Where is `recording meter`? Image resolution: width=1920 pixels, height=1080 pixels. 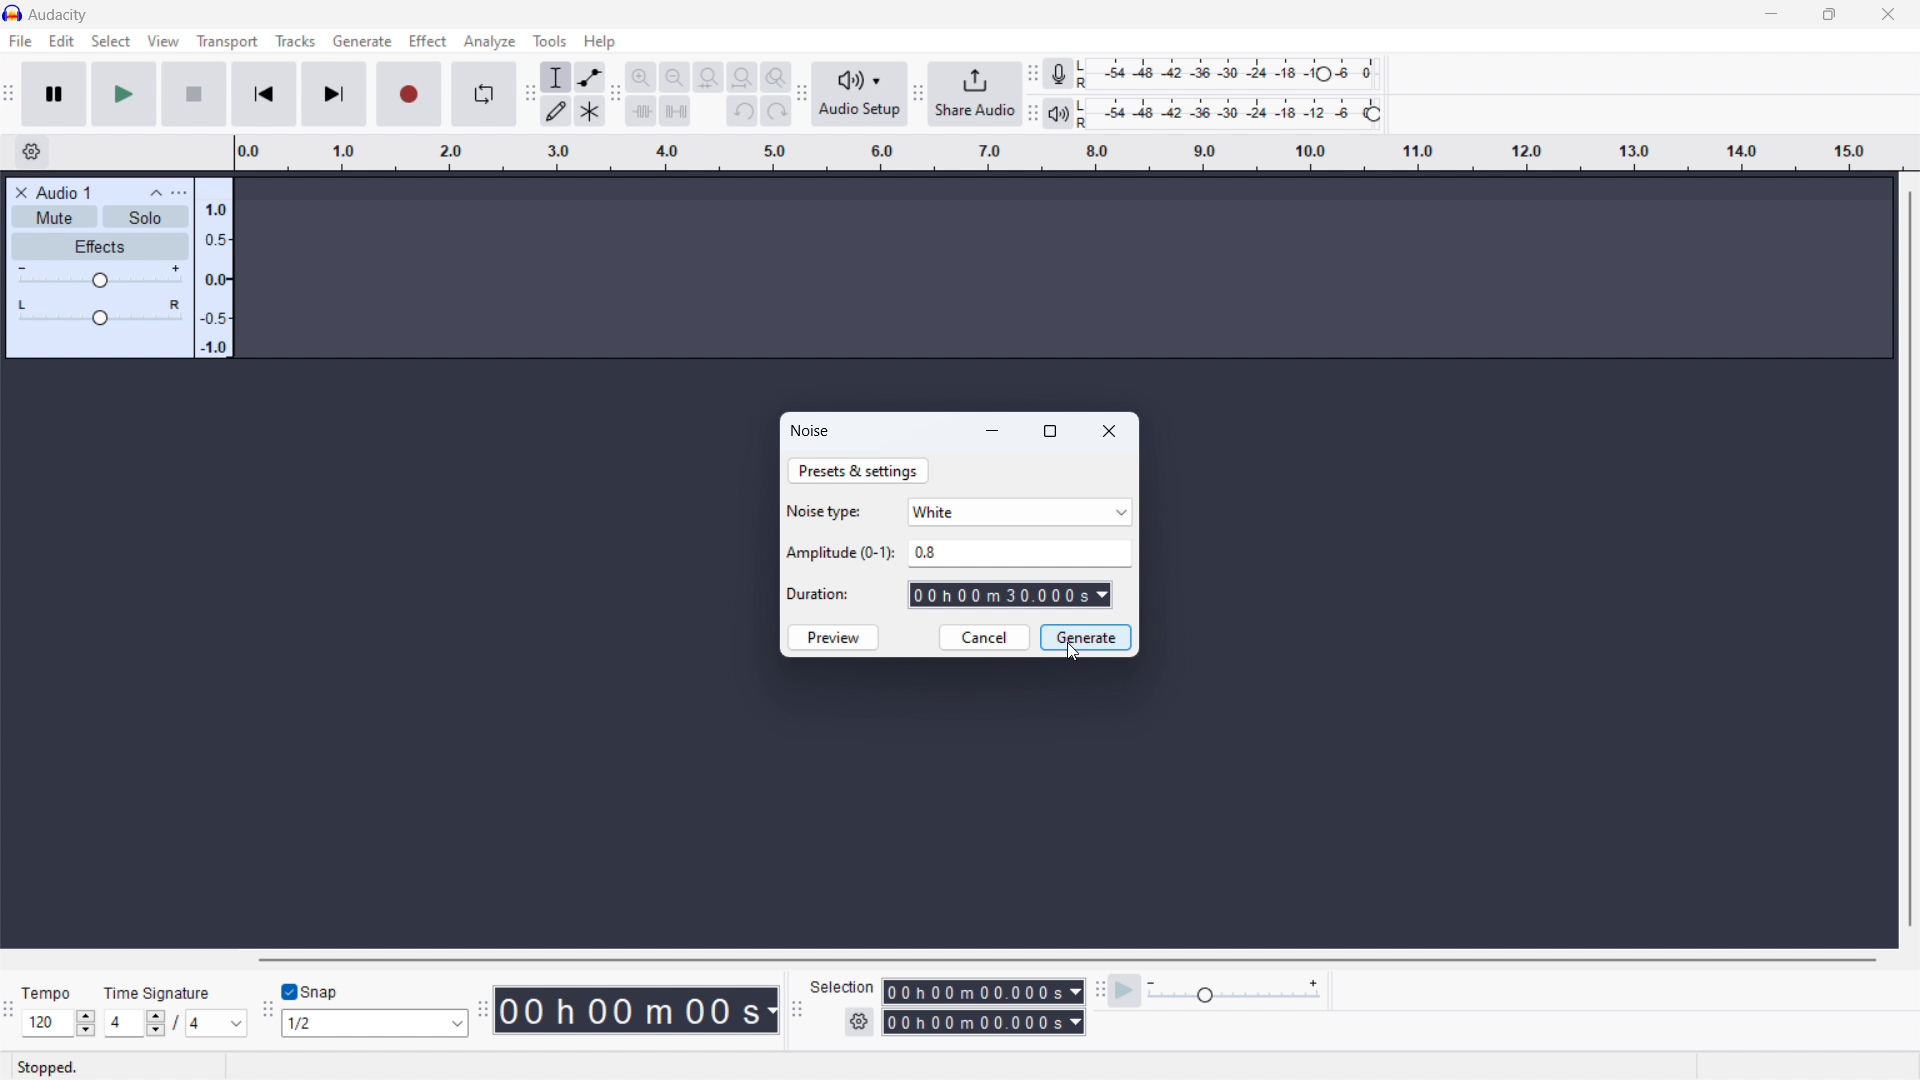 recording meter is located at coordinates (1058, 74).